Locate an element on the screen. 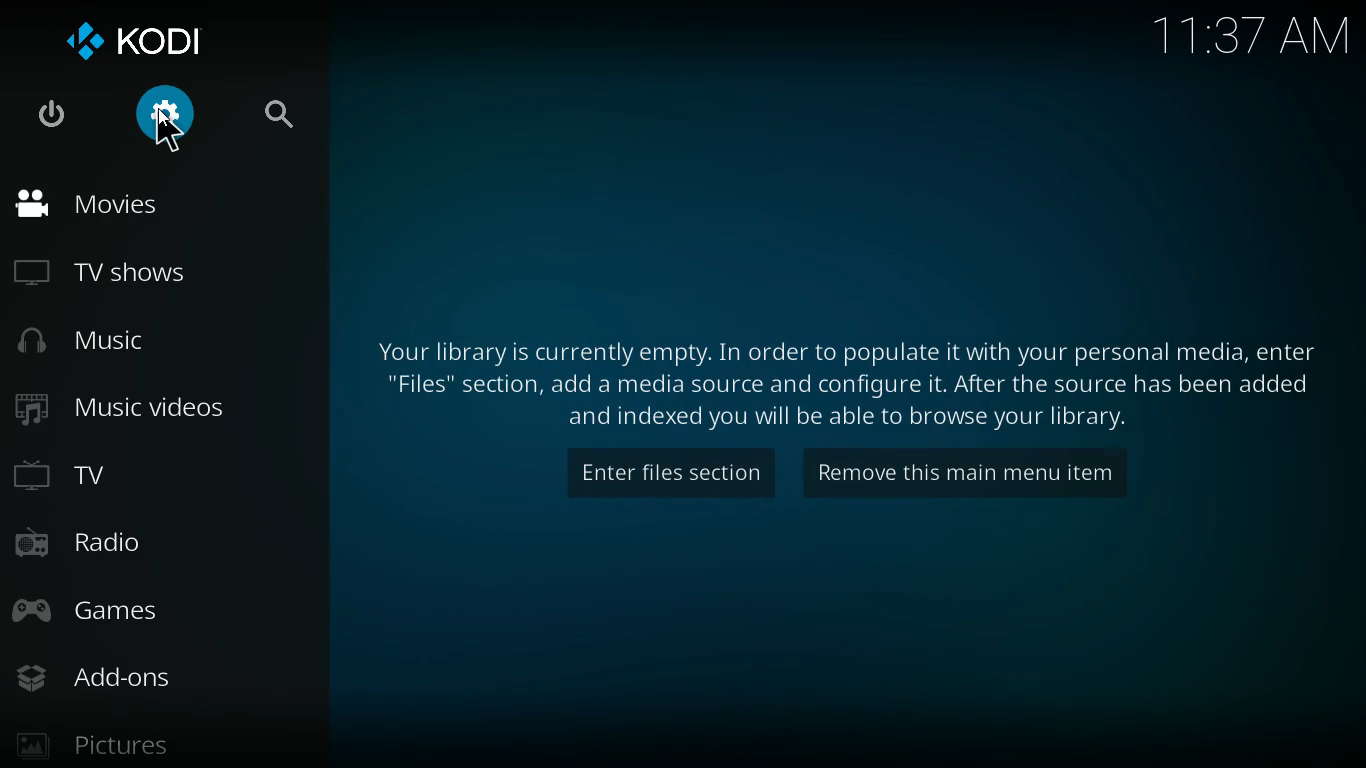  Your library is currently empty. In order to populate it with your personal media, enter
"Files" section, add a media source and configure it. After the source has been added
and indexed you will be able to browse your library. is located at coordinates (851, 383).